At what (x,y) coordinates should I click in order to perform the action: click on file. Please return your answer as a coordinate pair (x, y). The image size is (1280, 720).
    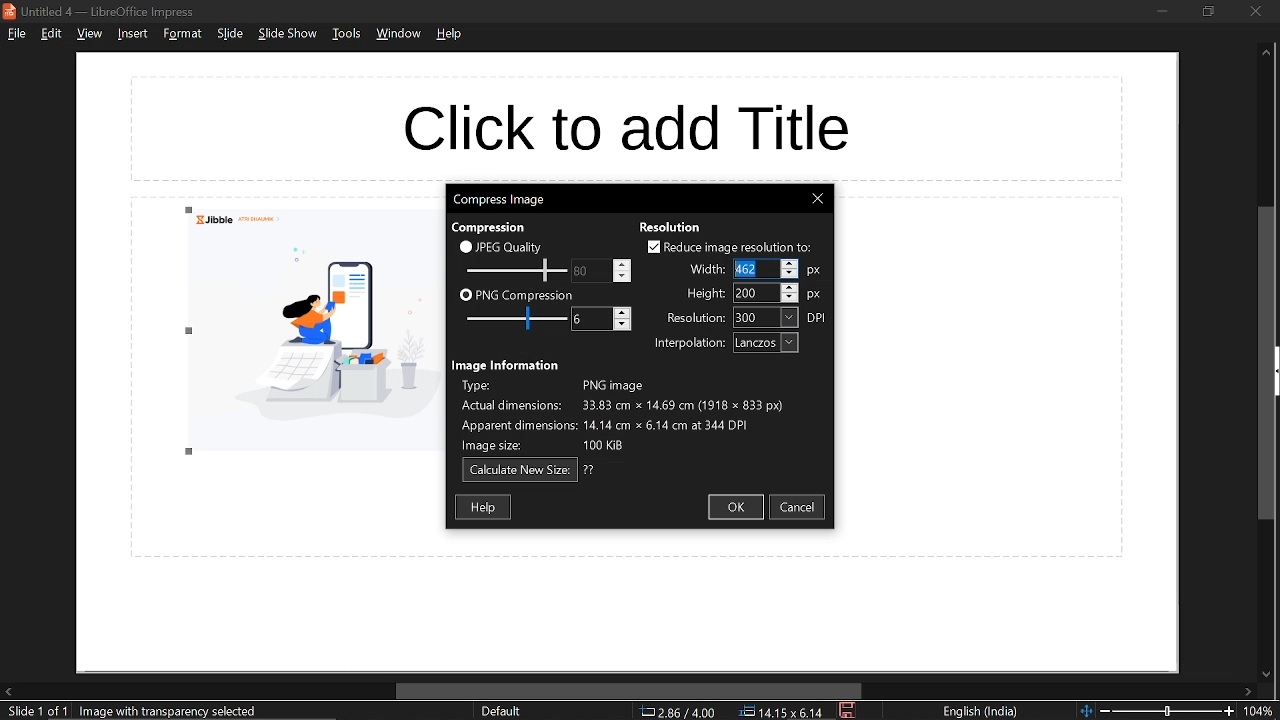
    Looking at the image, I should click on (16, 33).